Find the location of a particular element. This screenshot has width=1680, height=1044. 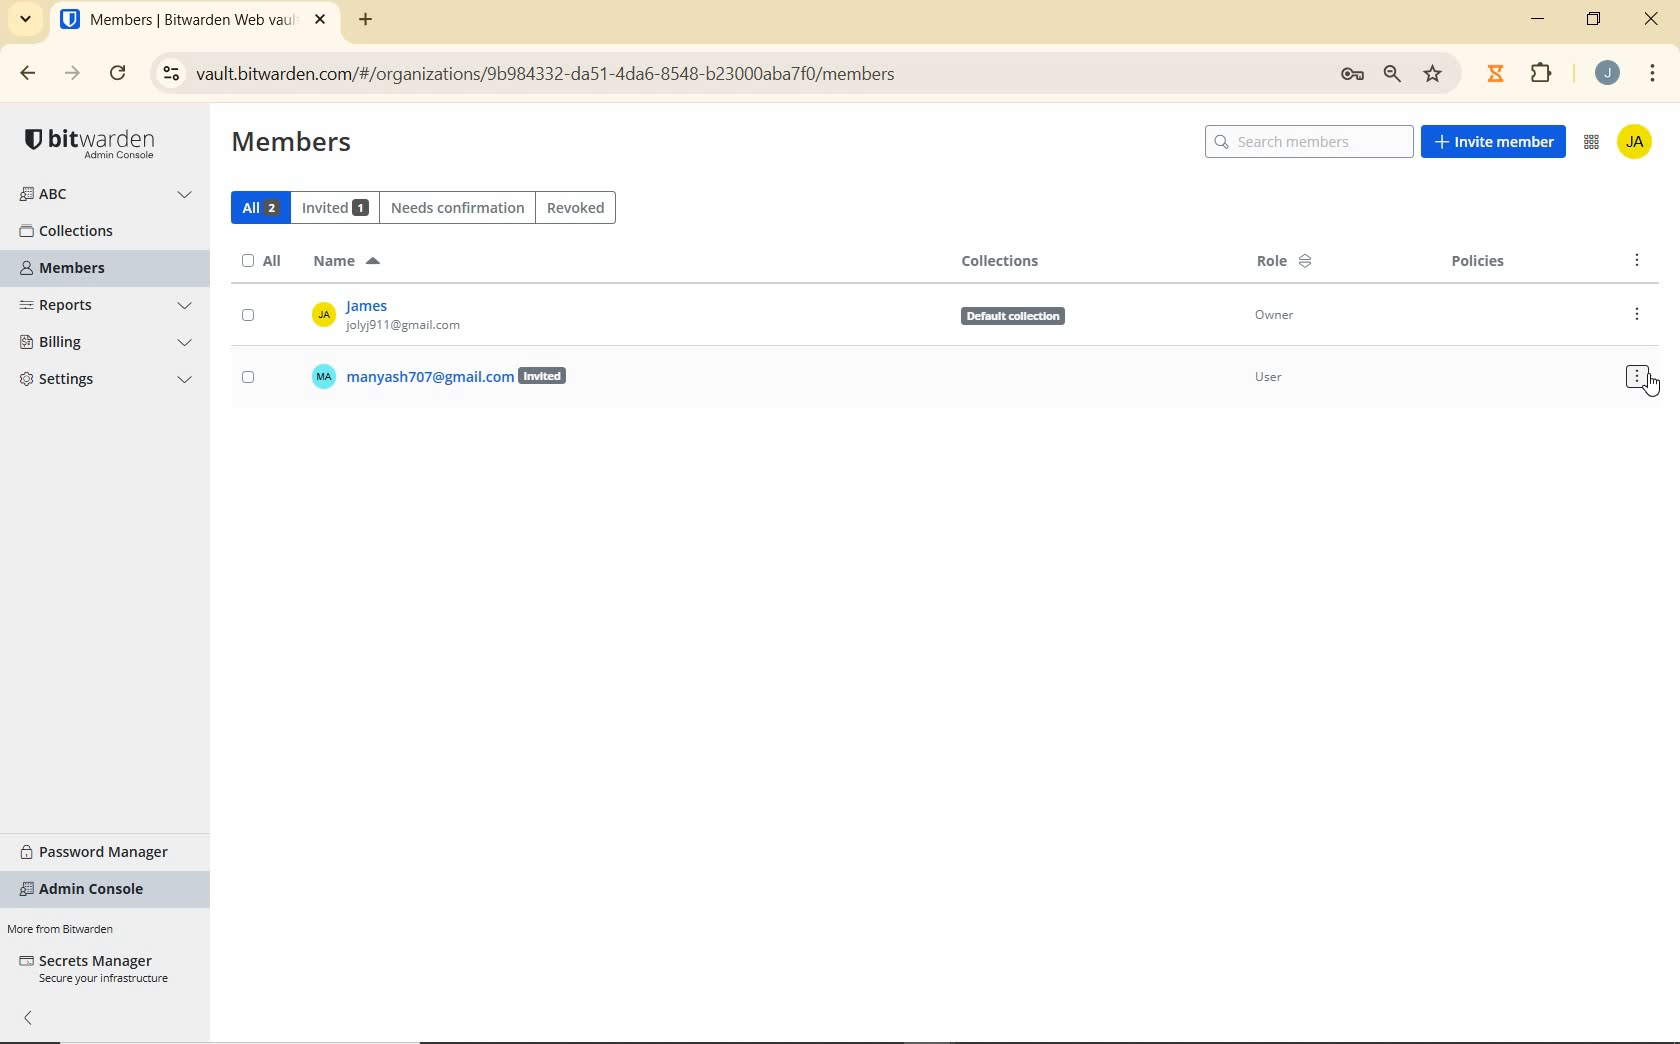

User is located at coordinates (1290, 381).